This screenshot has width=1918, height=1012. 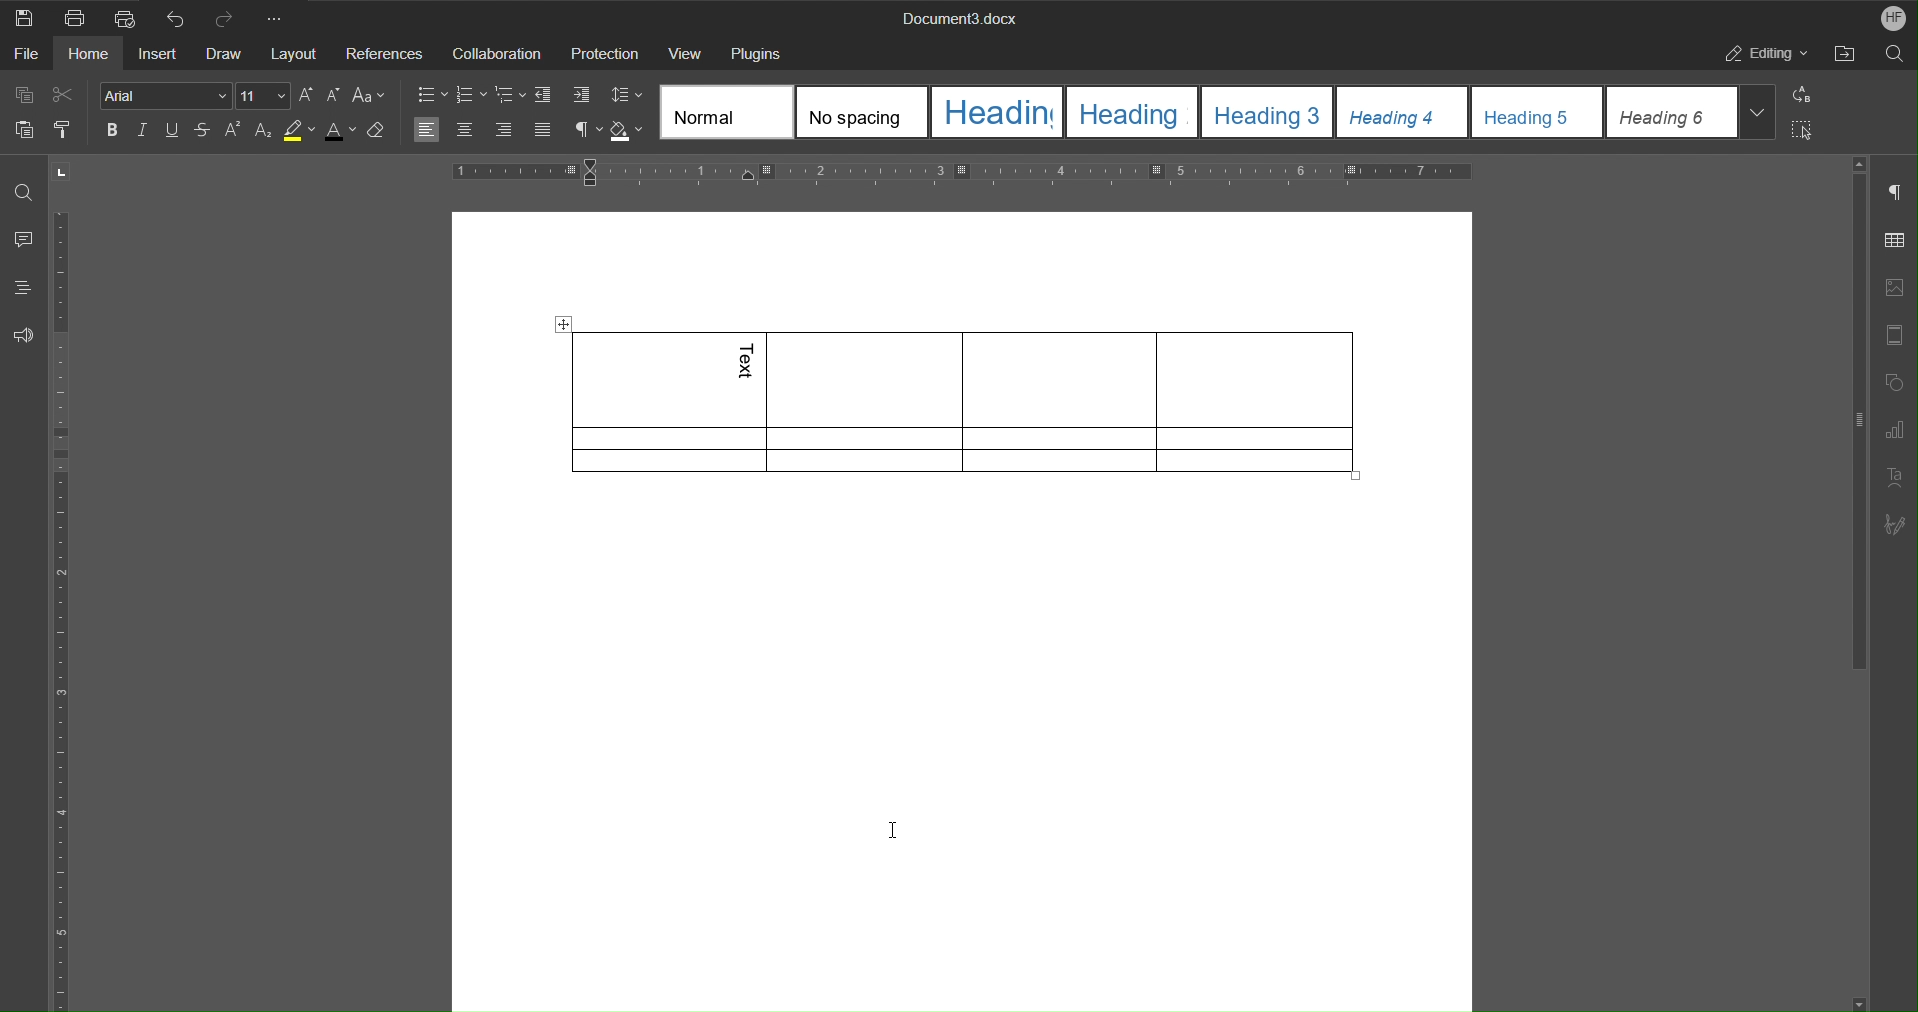 What do you see at coordinates (604, 52) in the screenshot?
I see `Protection` at bounding box center [604, 52].